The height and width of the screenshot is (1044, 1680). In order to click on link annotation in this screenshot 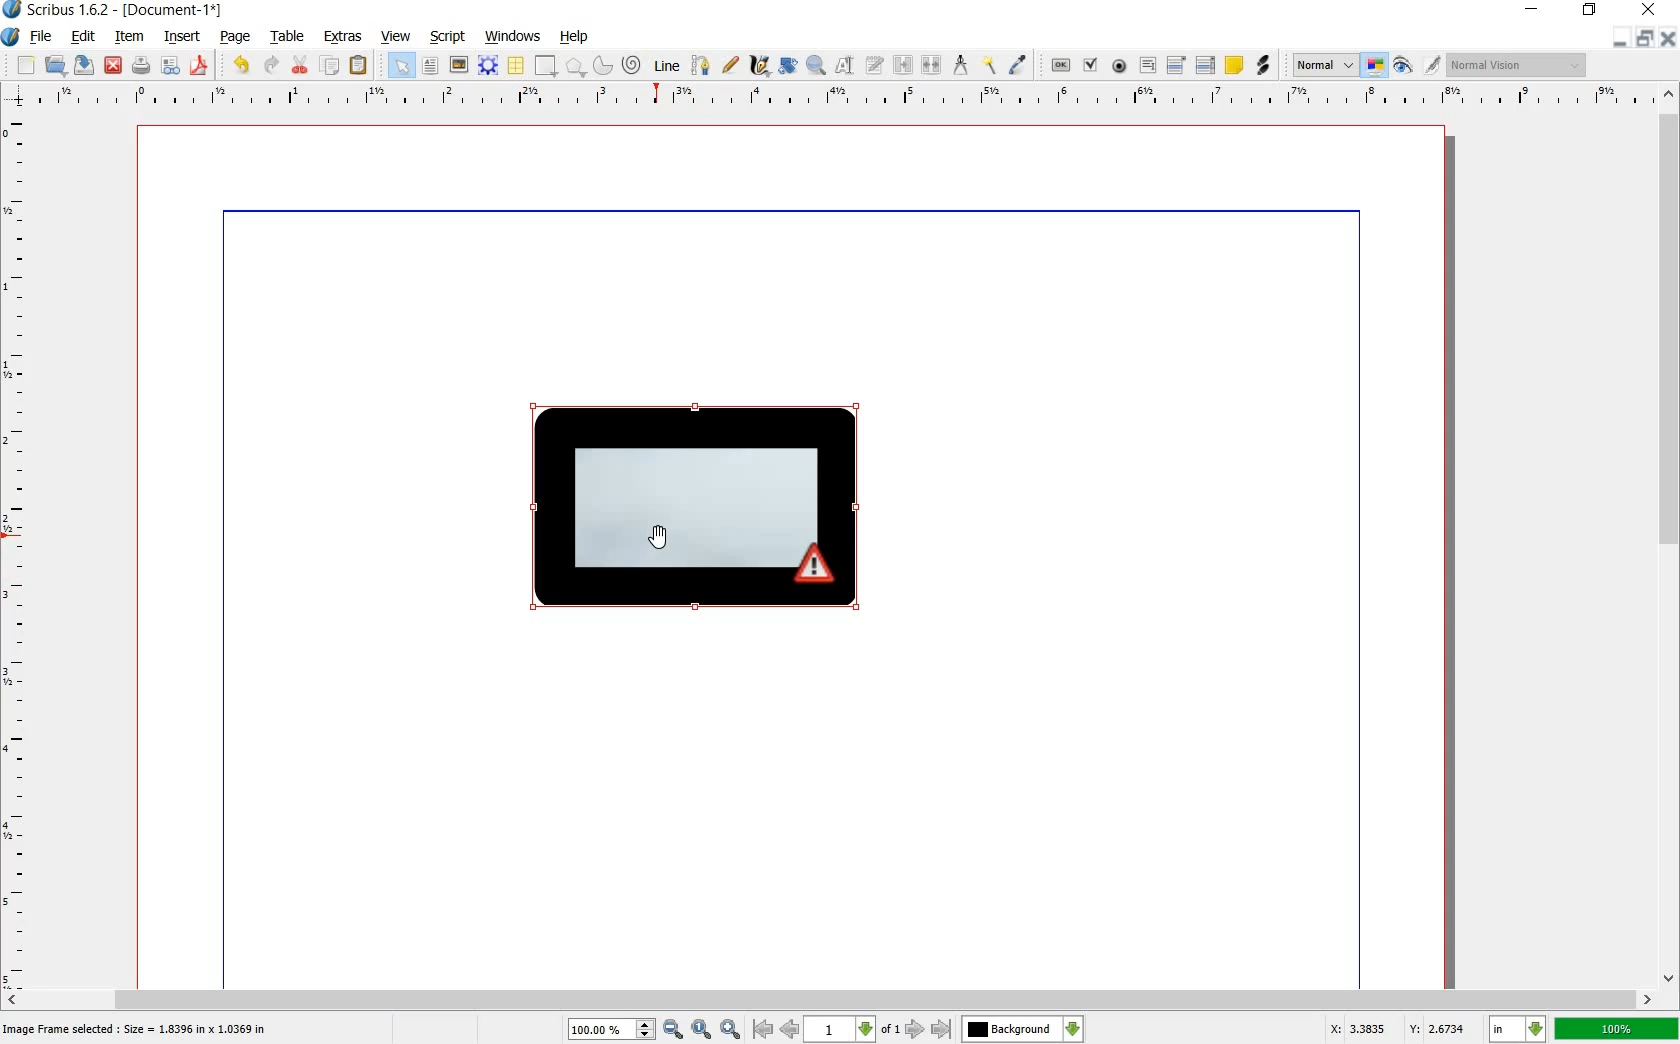, I will do `click(1264, 66)`.